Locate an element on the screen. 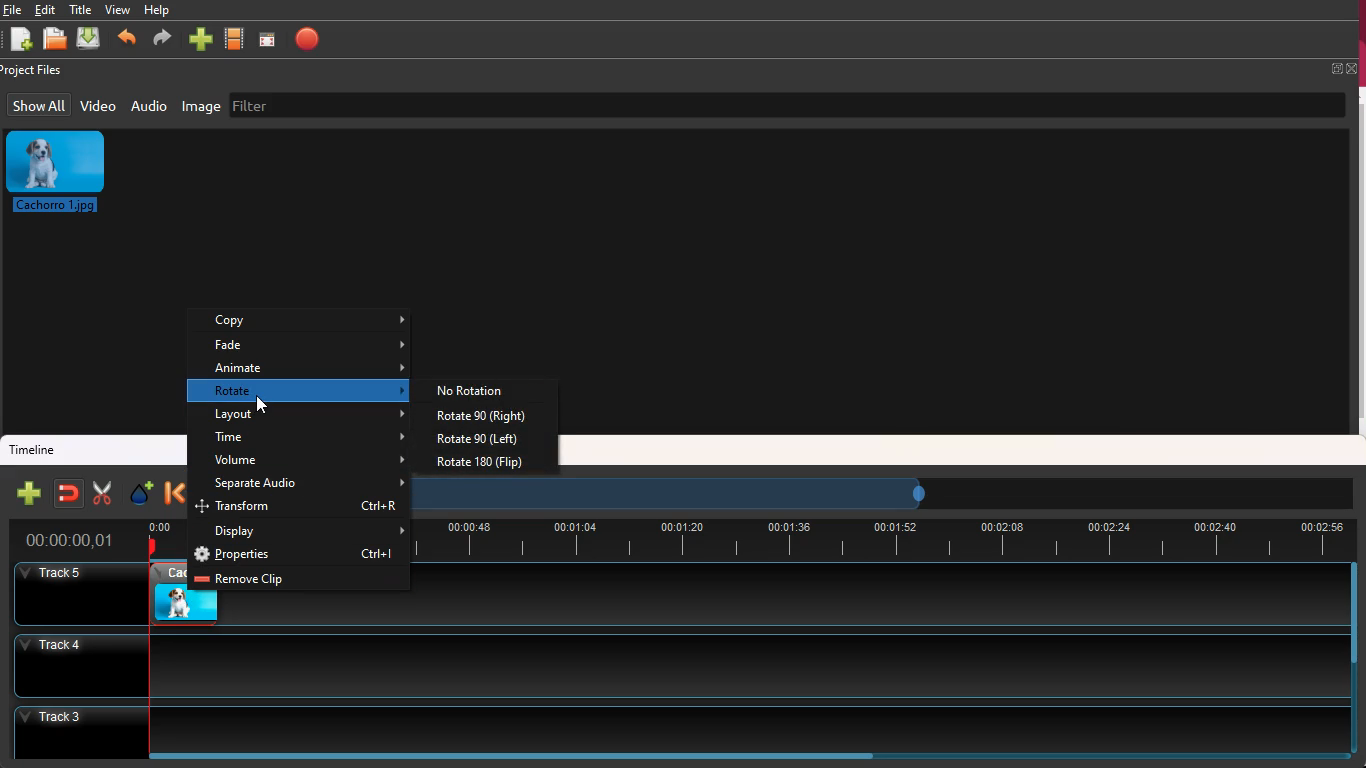  timeframe is located at coordinates (674, 495).